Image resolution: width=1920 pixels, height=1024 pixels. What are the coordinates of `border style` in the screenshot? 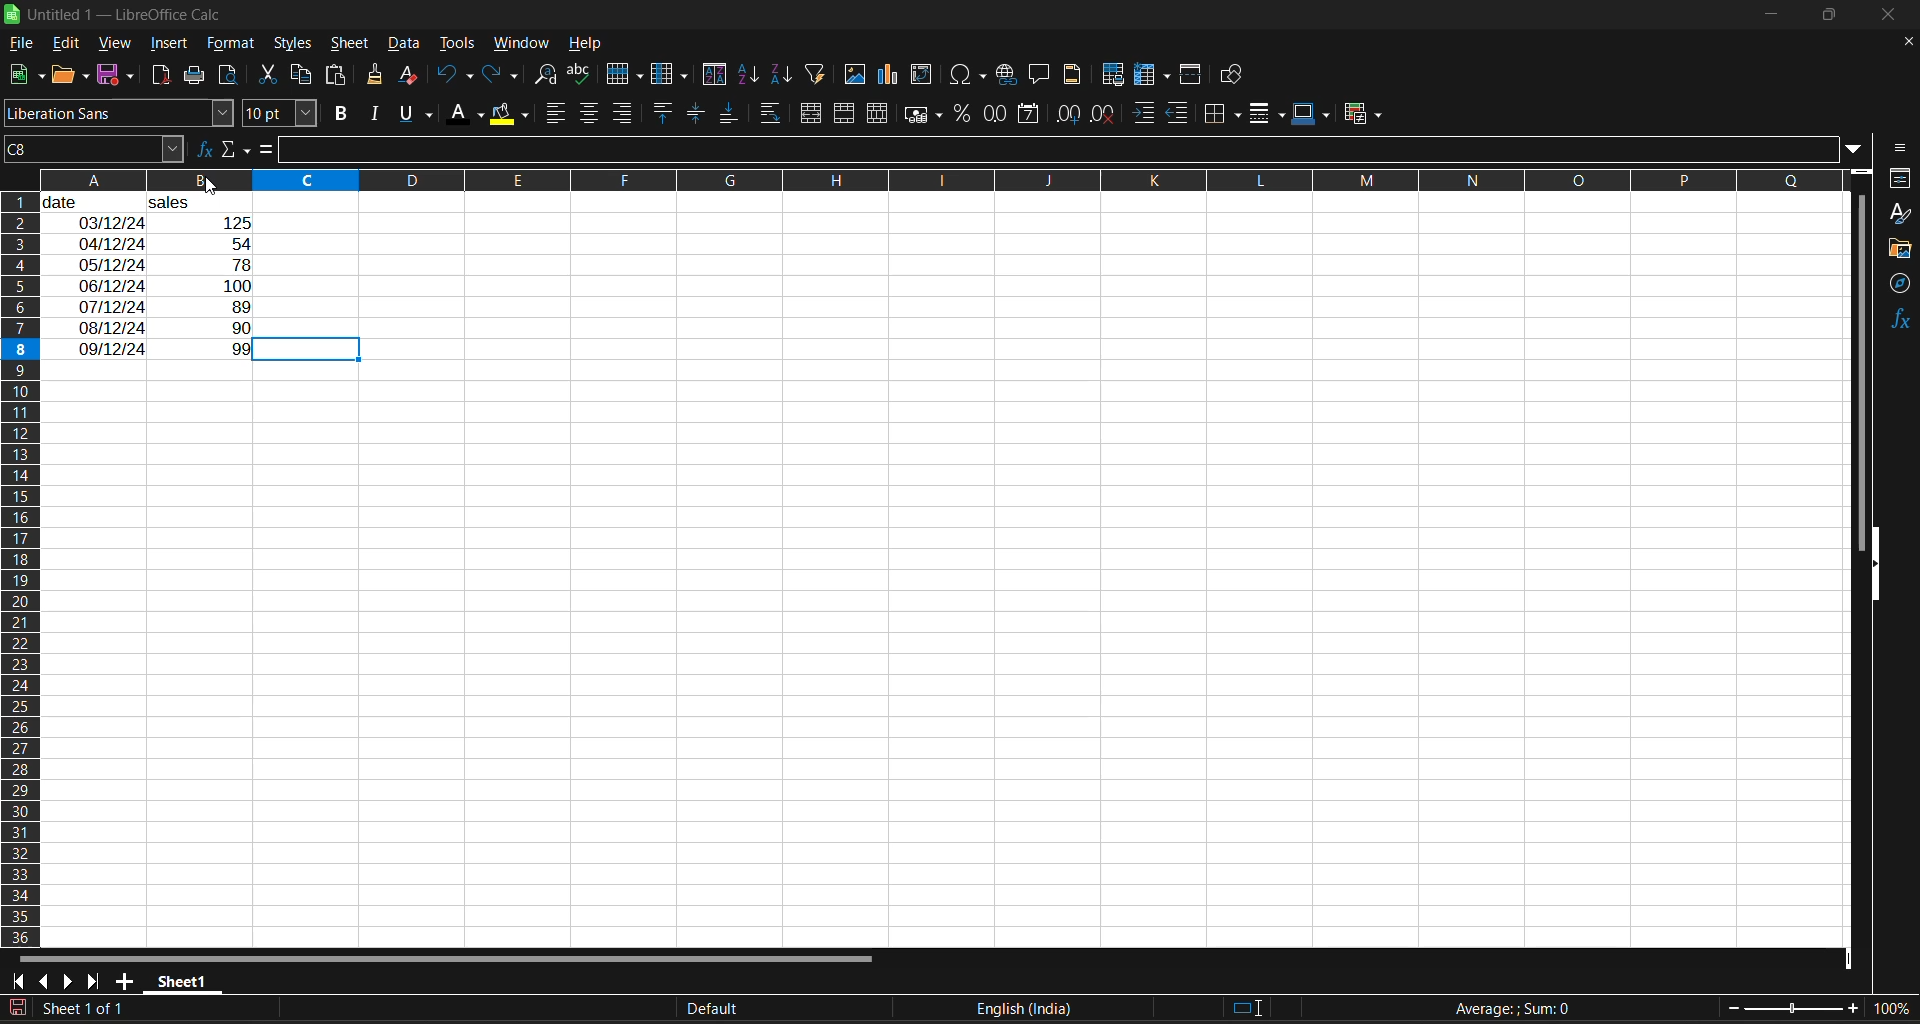 It's located at (1269, 116).